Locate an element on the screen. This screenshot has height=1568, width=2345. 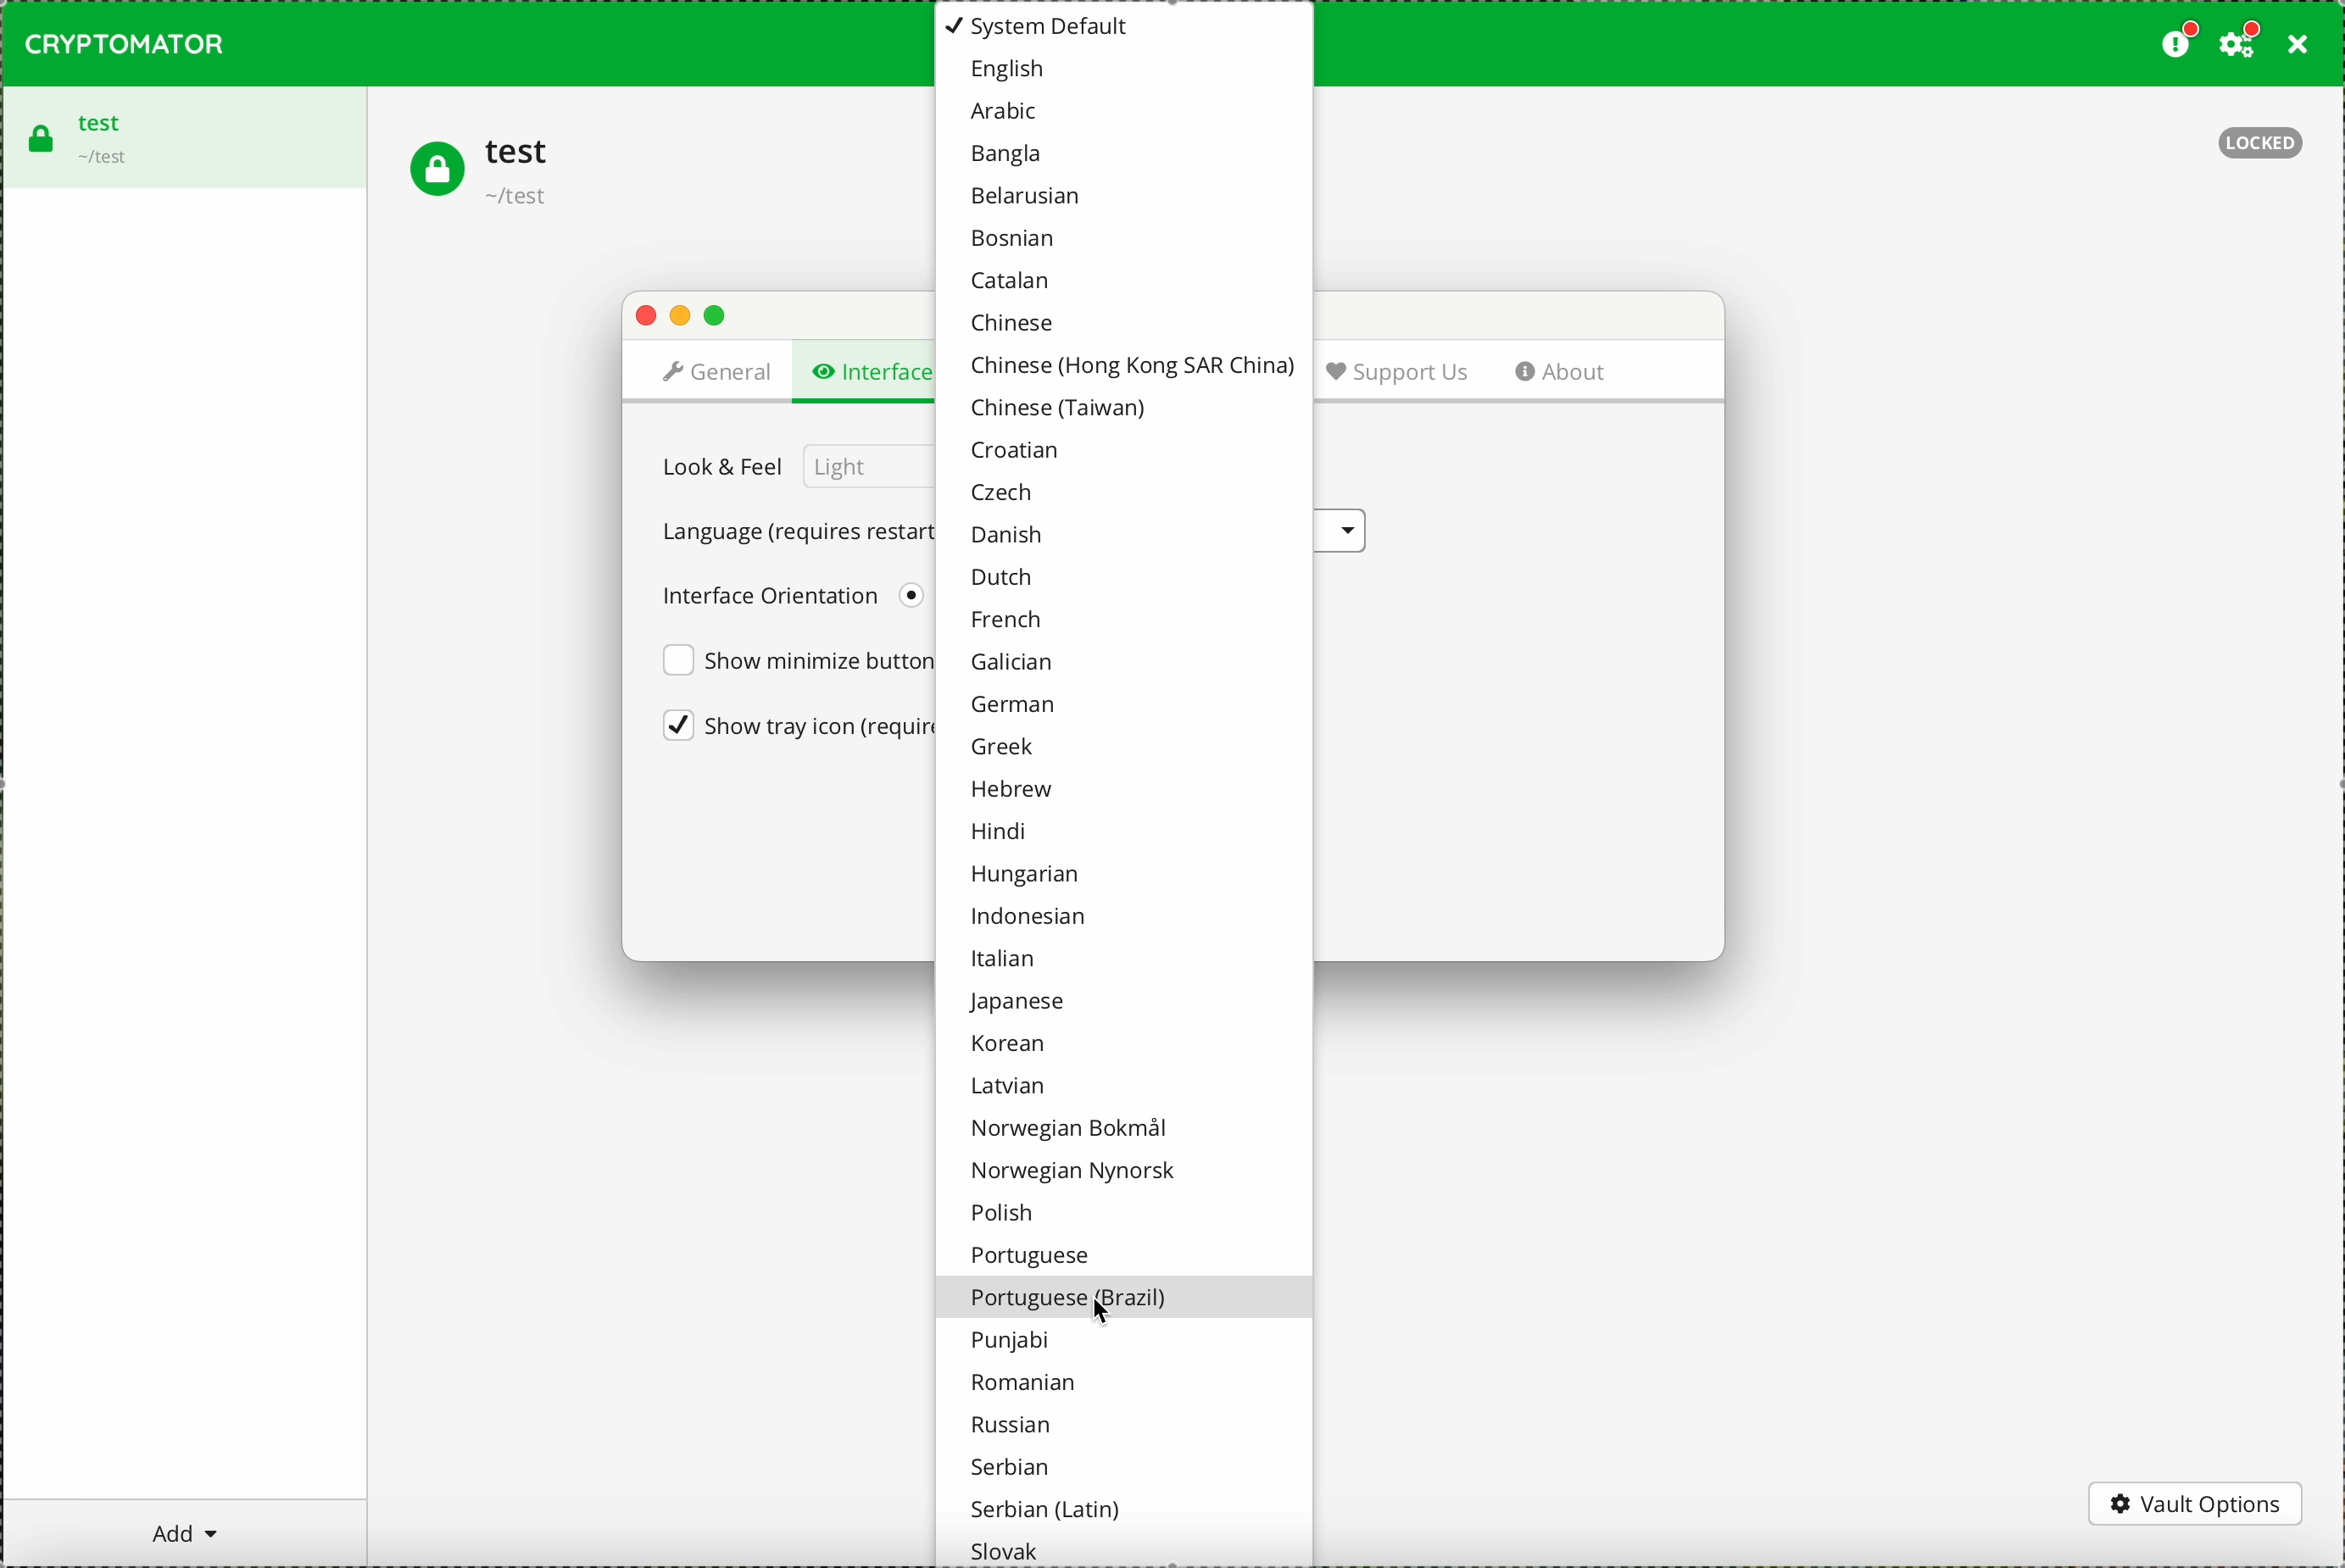
punjabi is located at coordinates (1011, 1345).